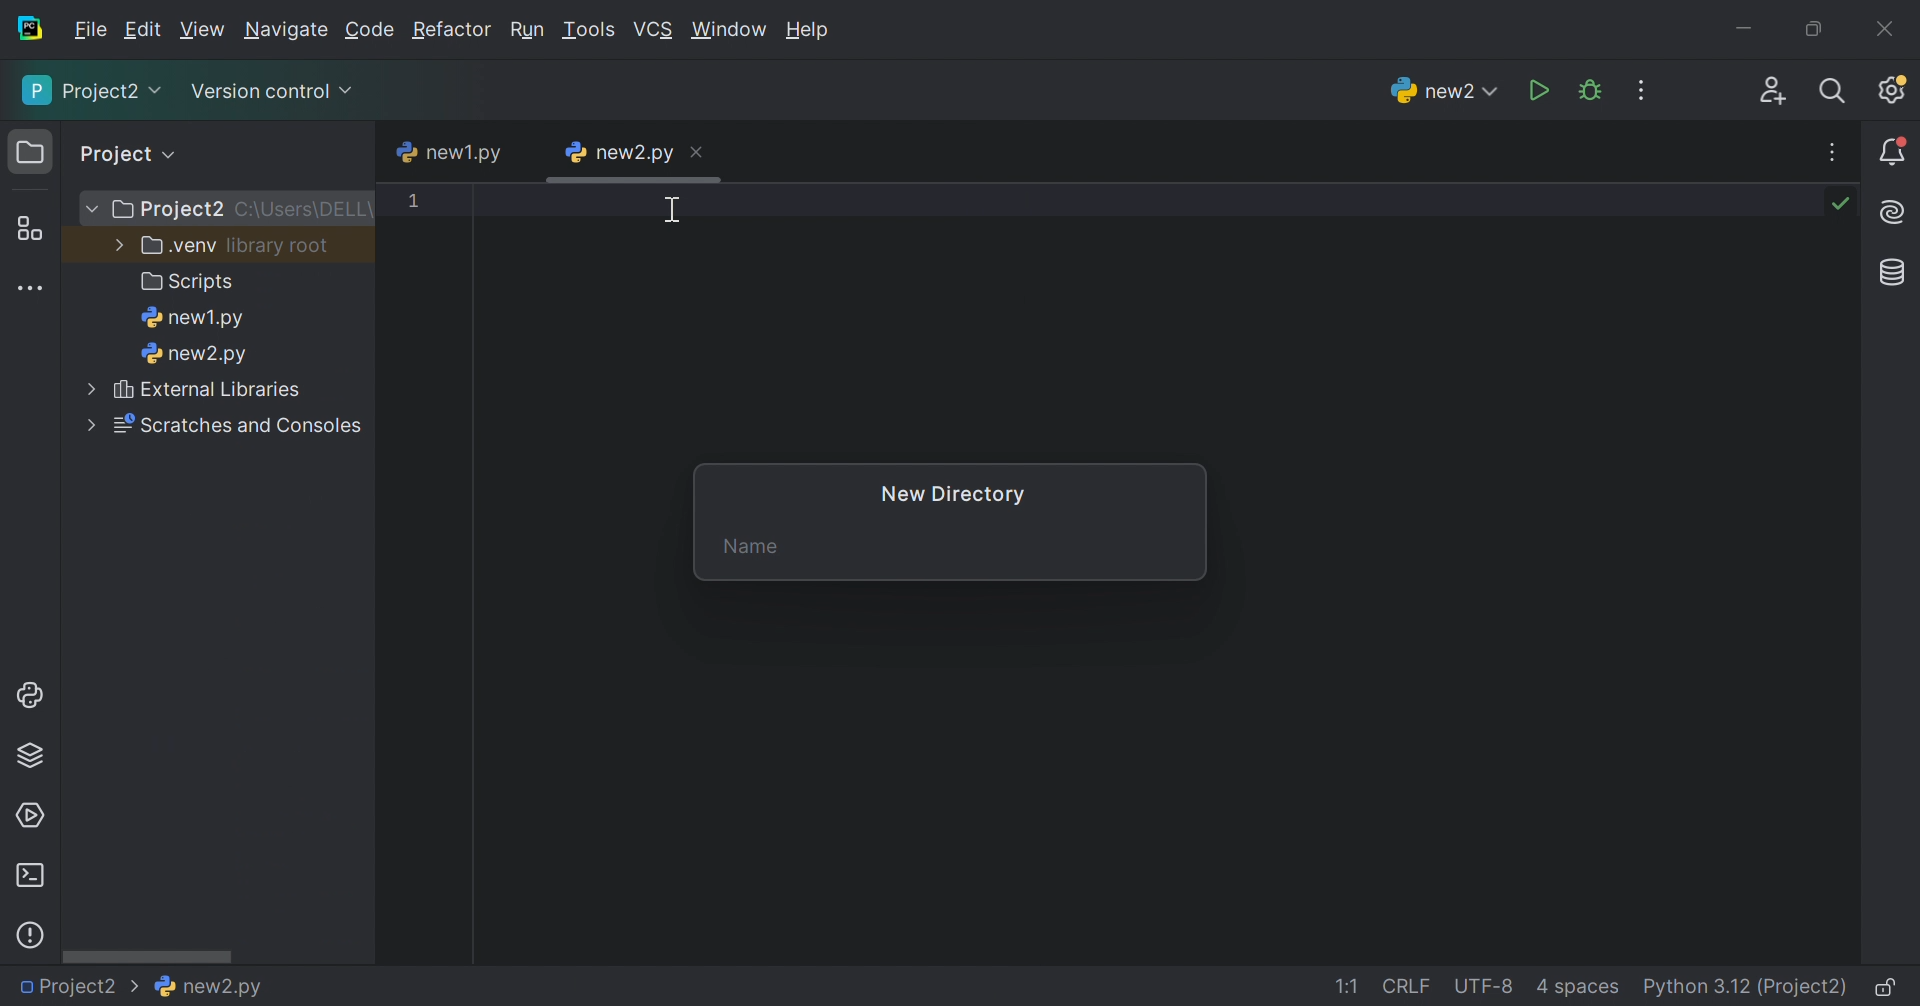 Image resolution: width=1920 pixels, height=1006 pixels. What do you see at coordinates (94, 91) in the screenshot?
I see `Project2` at bounding box center [94, 91].